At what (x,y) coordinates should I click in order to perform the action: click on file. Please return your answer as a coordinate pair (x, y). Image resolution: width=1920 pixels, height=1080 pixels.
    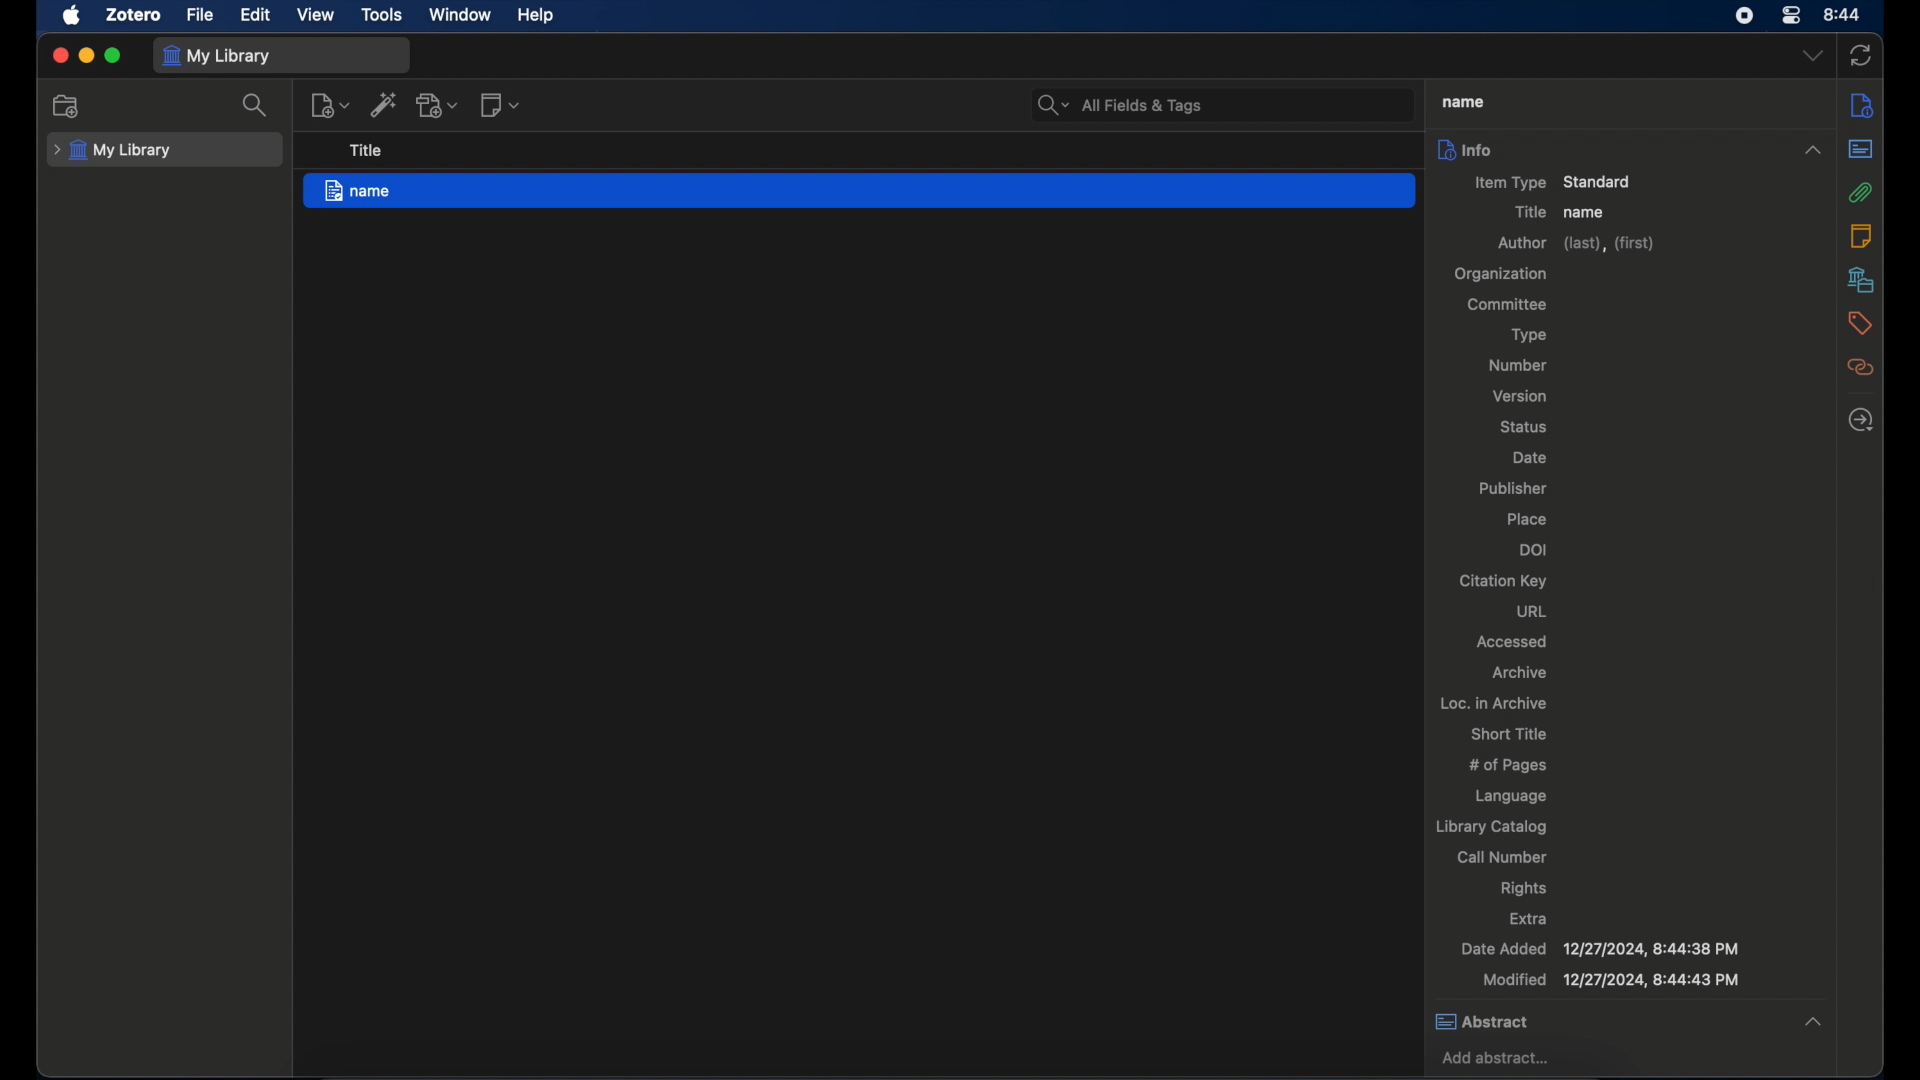
    Looking at the image, I should click on (199, 15).